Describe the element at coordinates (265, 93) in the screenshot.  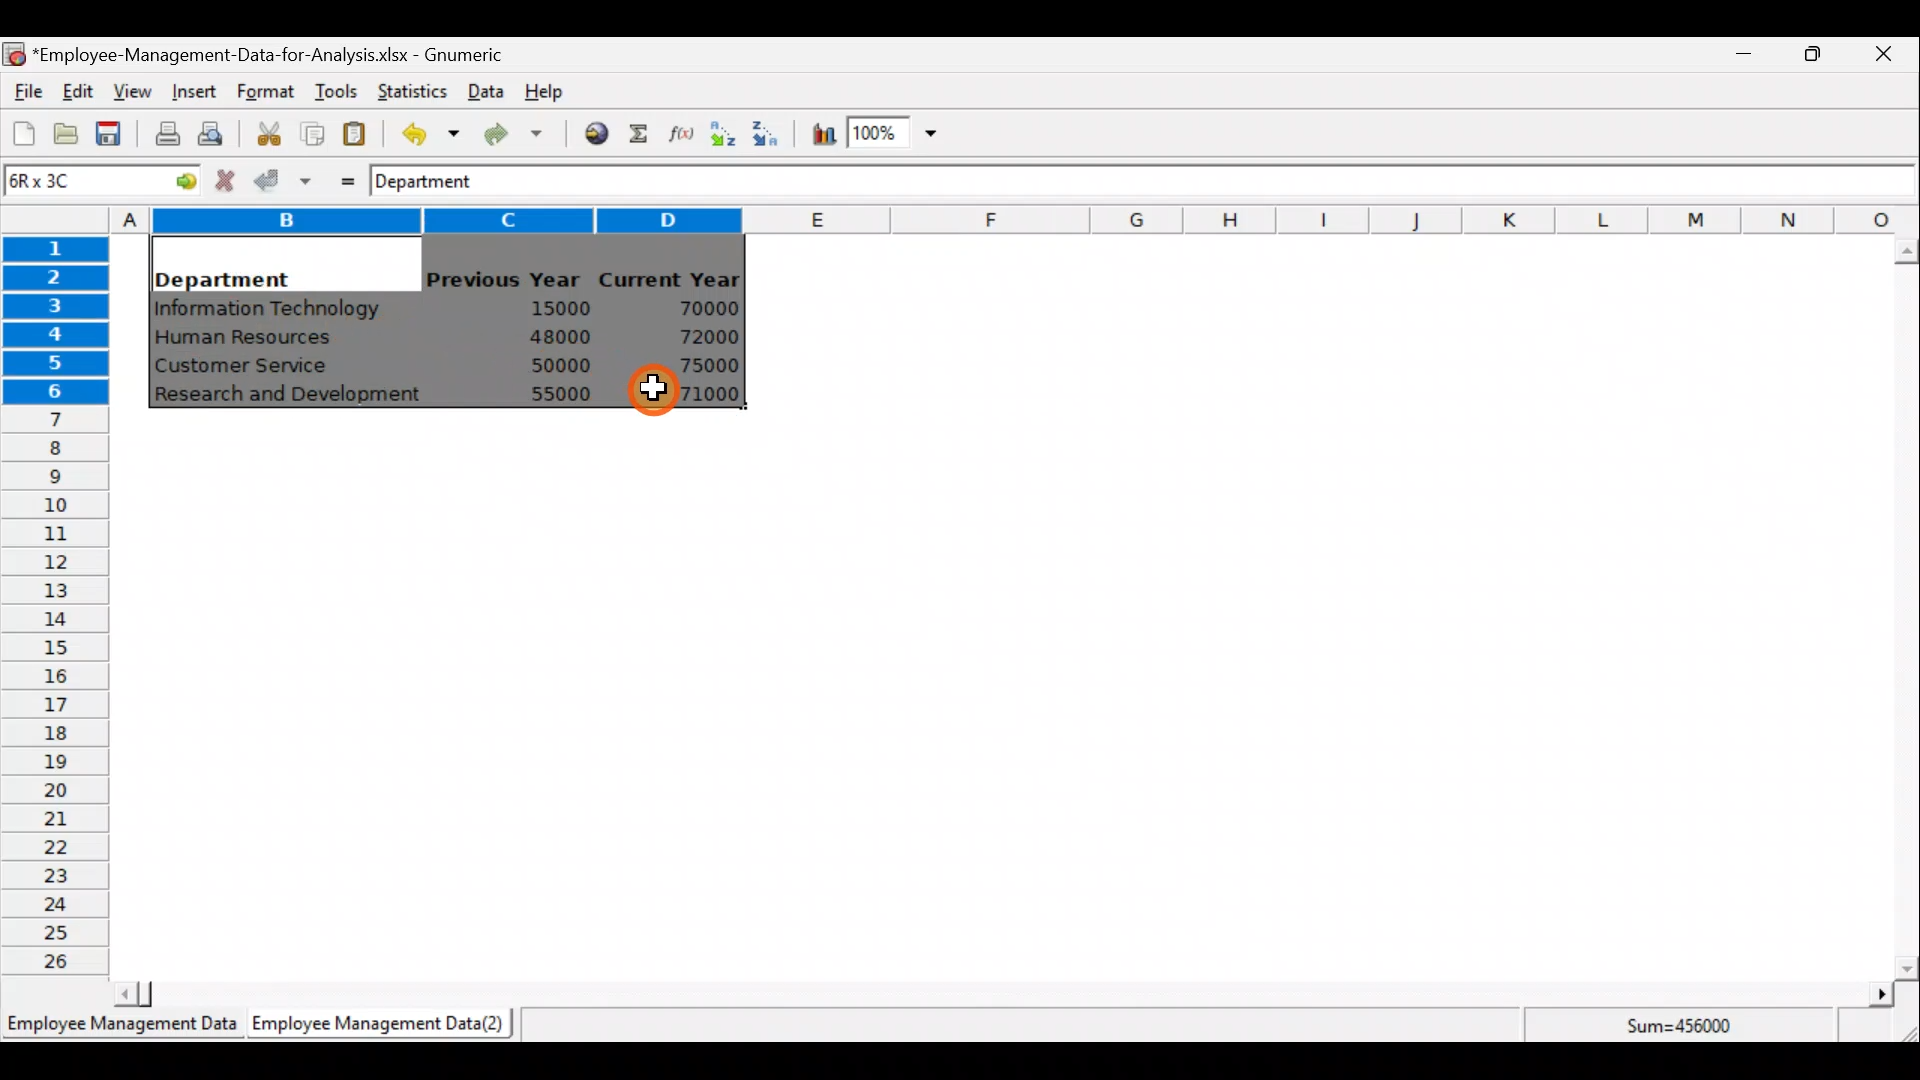
I see `Format` at that location.